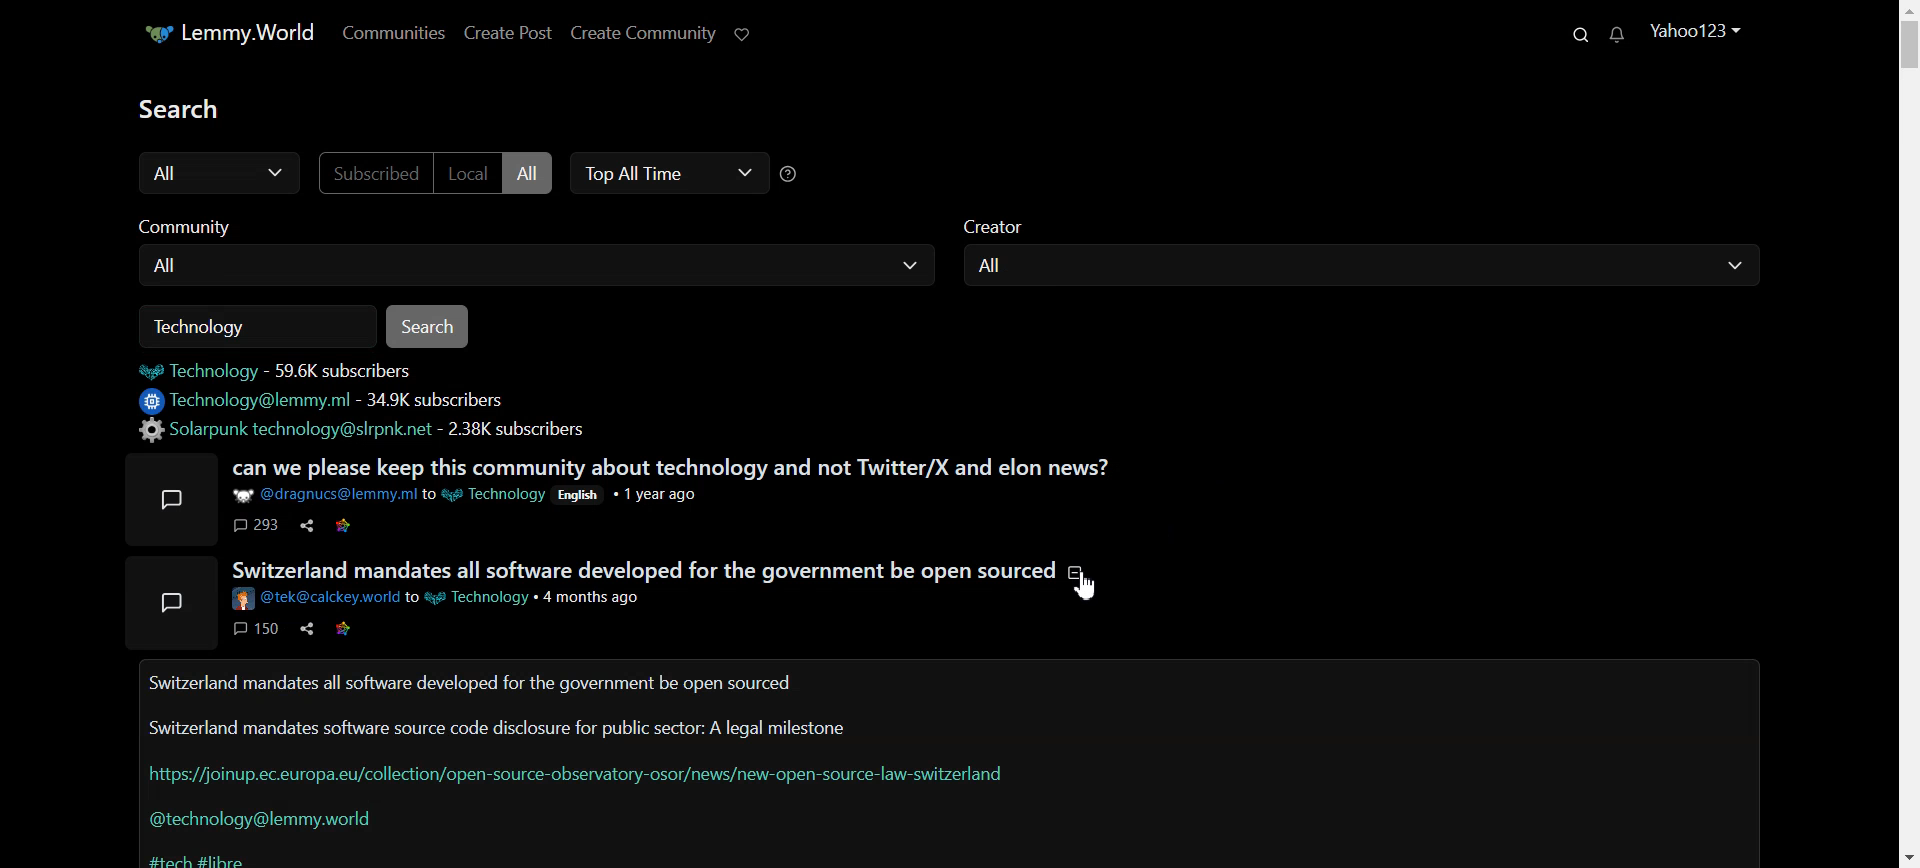 The image size is (1920, 868). Describe the element at coordinates (1622, 33) in the screenshot. I see `Unread Messages` at that location.